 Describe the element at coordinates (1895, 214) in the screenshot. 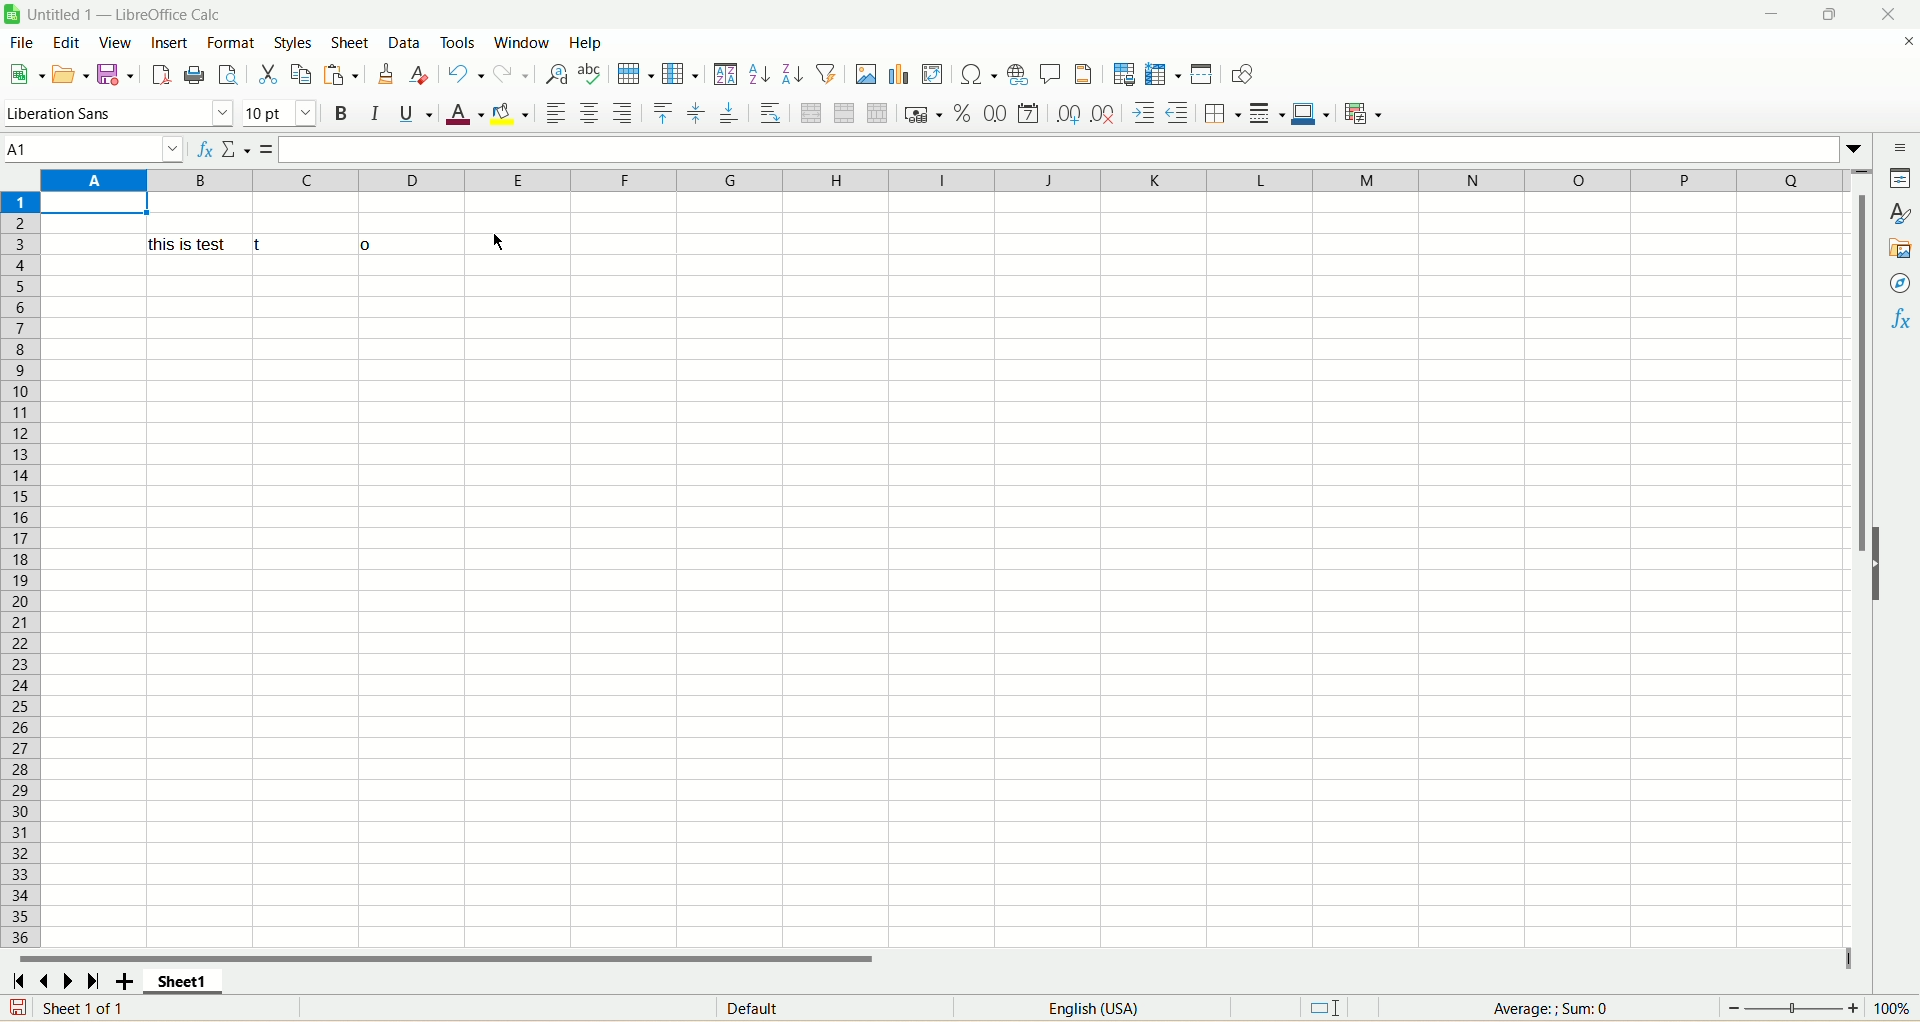

I see `style` at that location.